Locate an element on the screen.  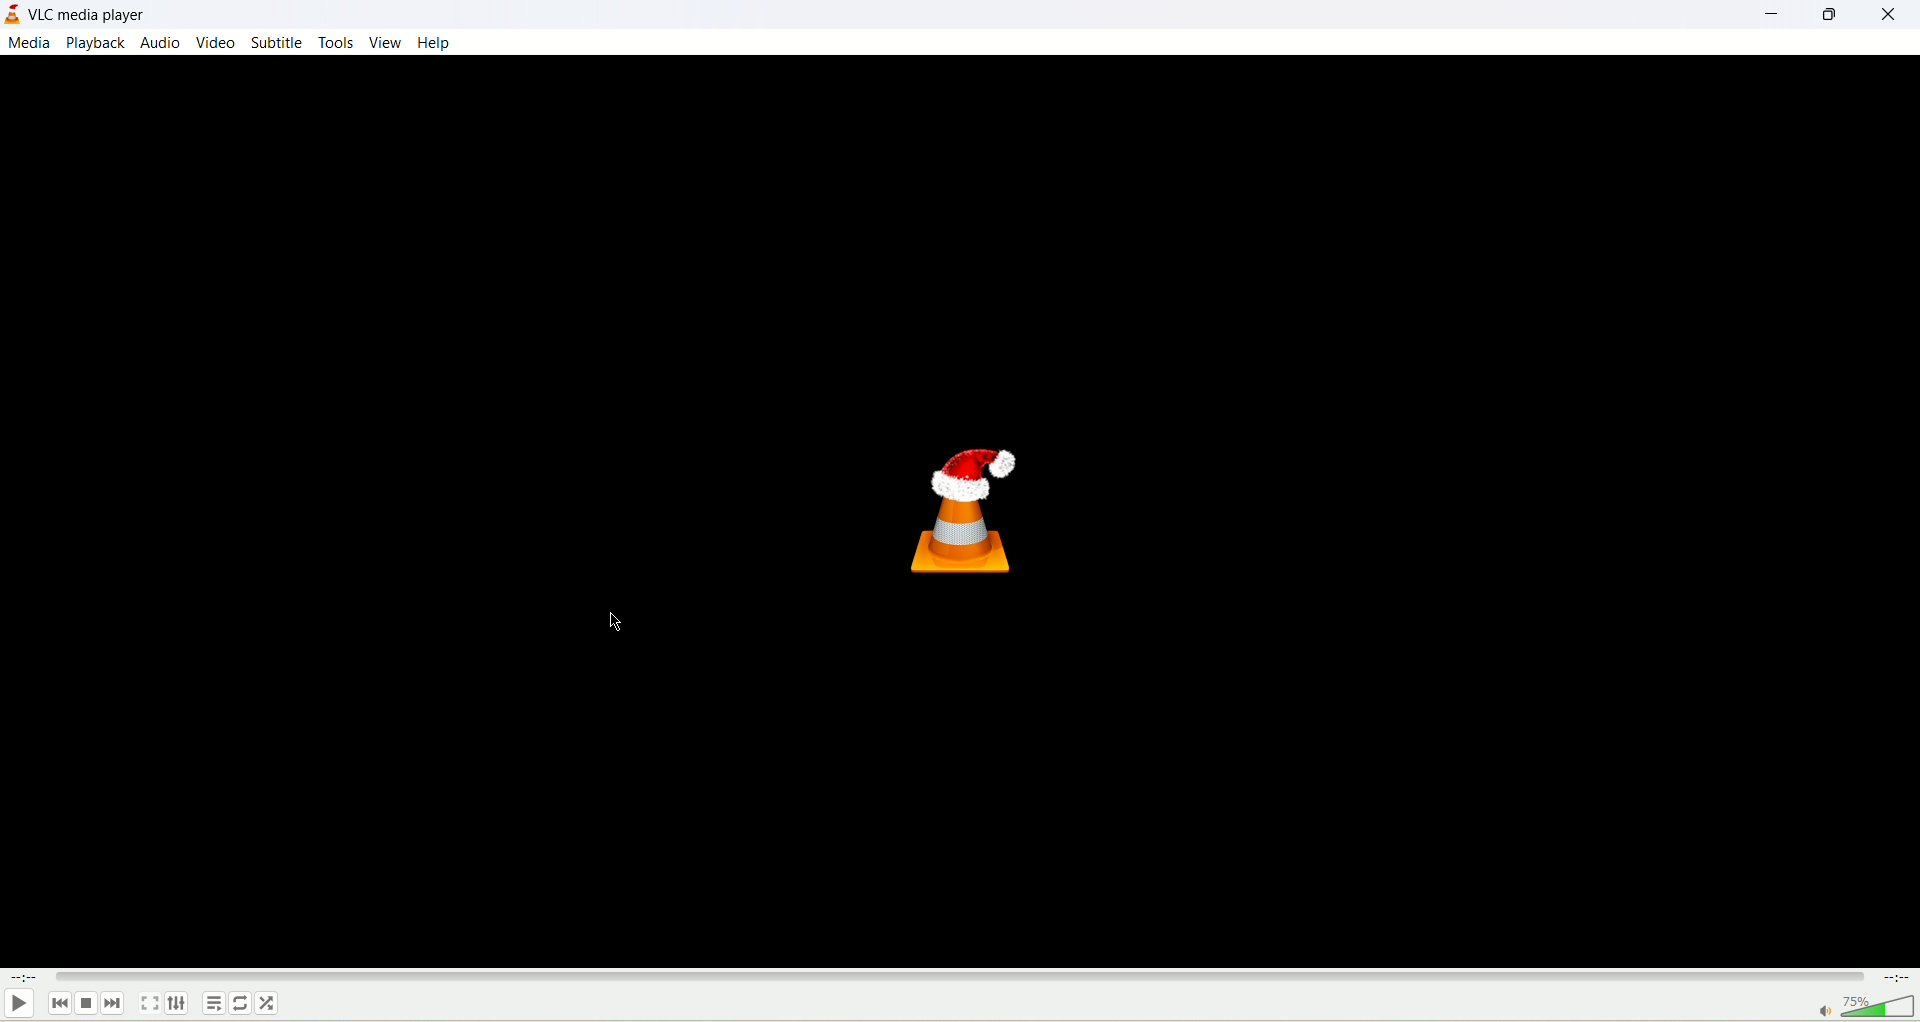
audio is located at coordinates (158, 42).